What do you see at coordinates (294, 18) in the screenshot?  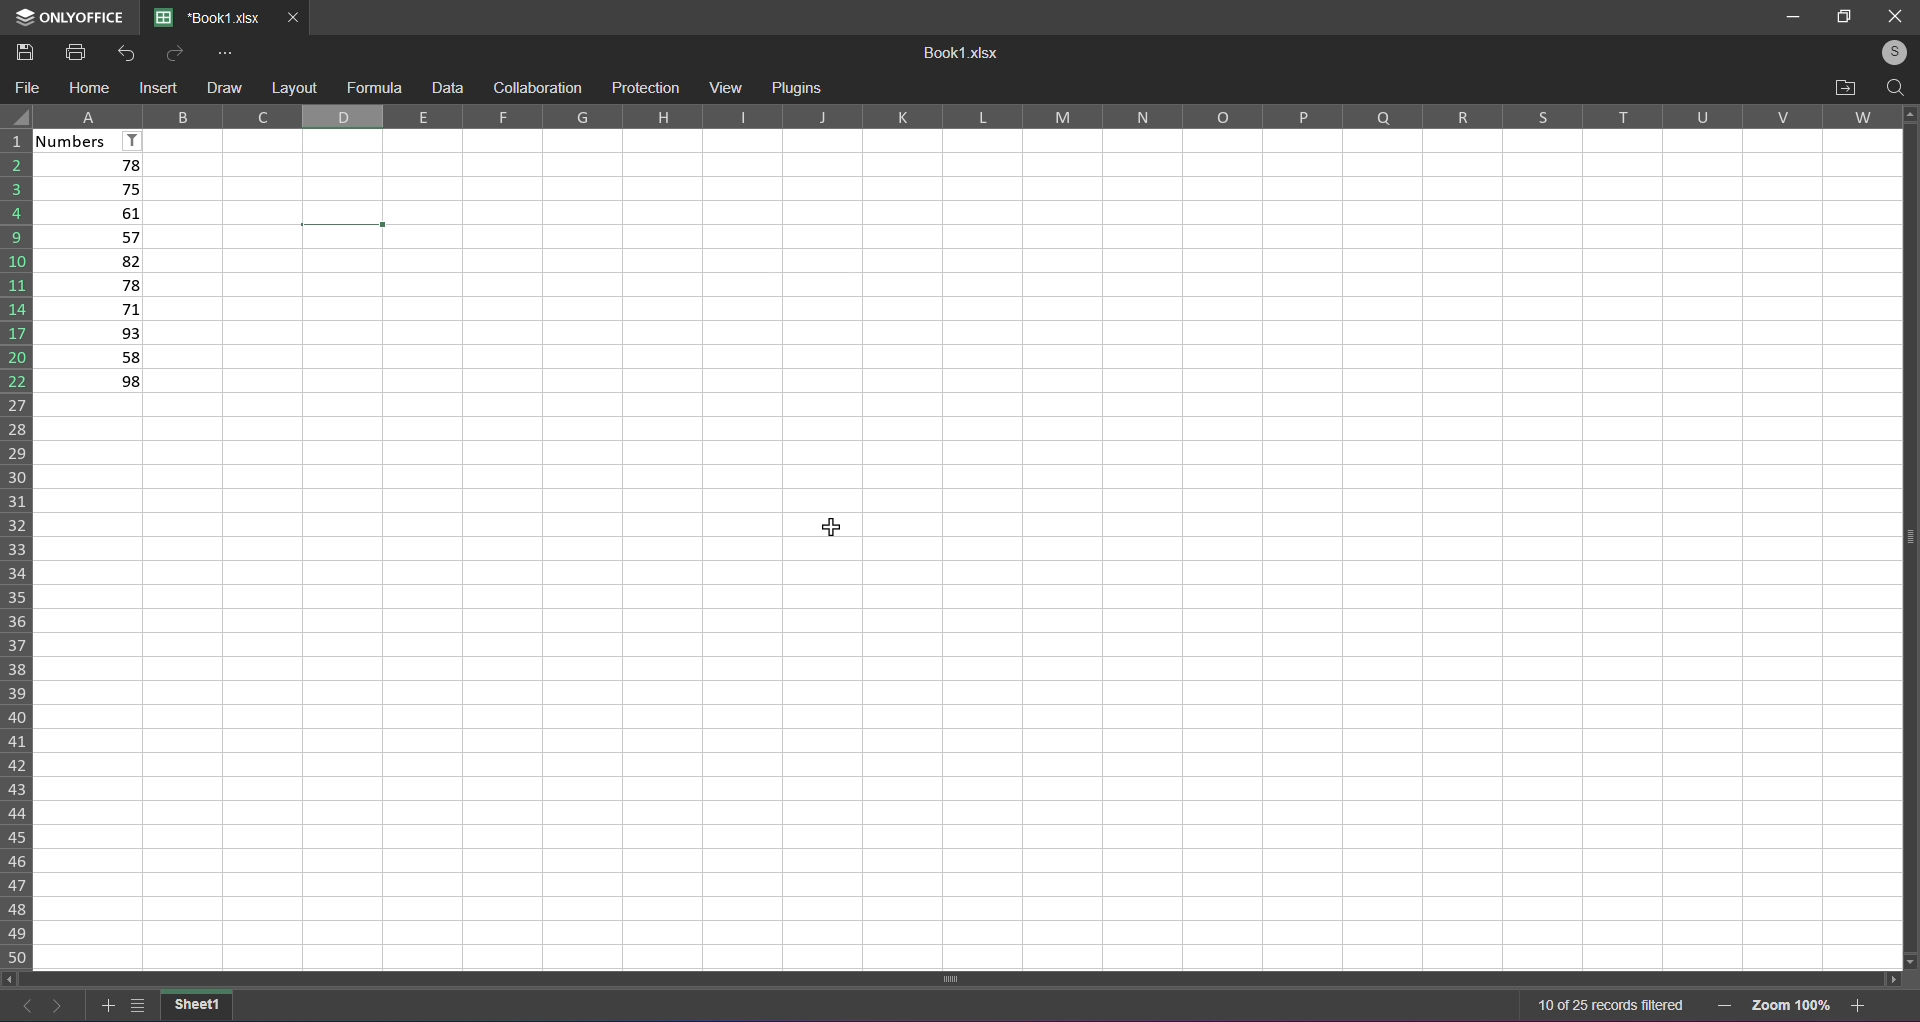 I see `Close Tab` at bounding box center [294, 18].